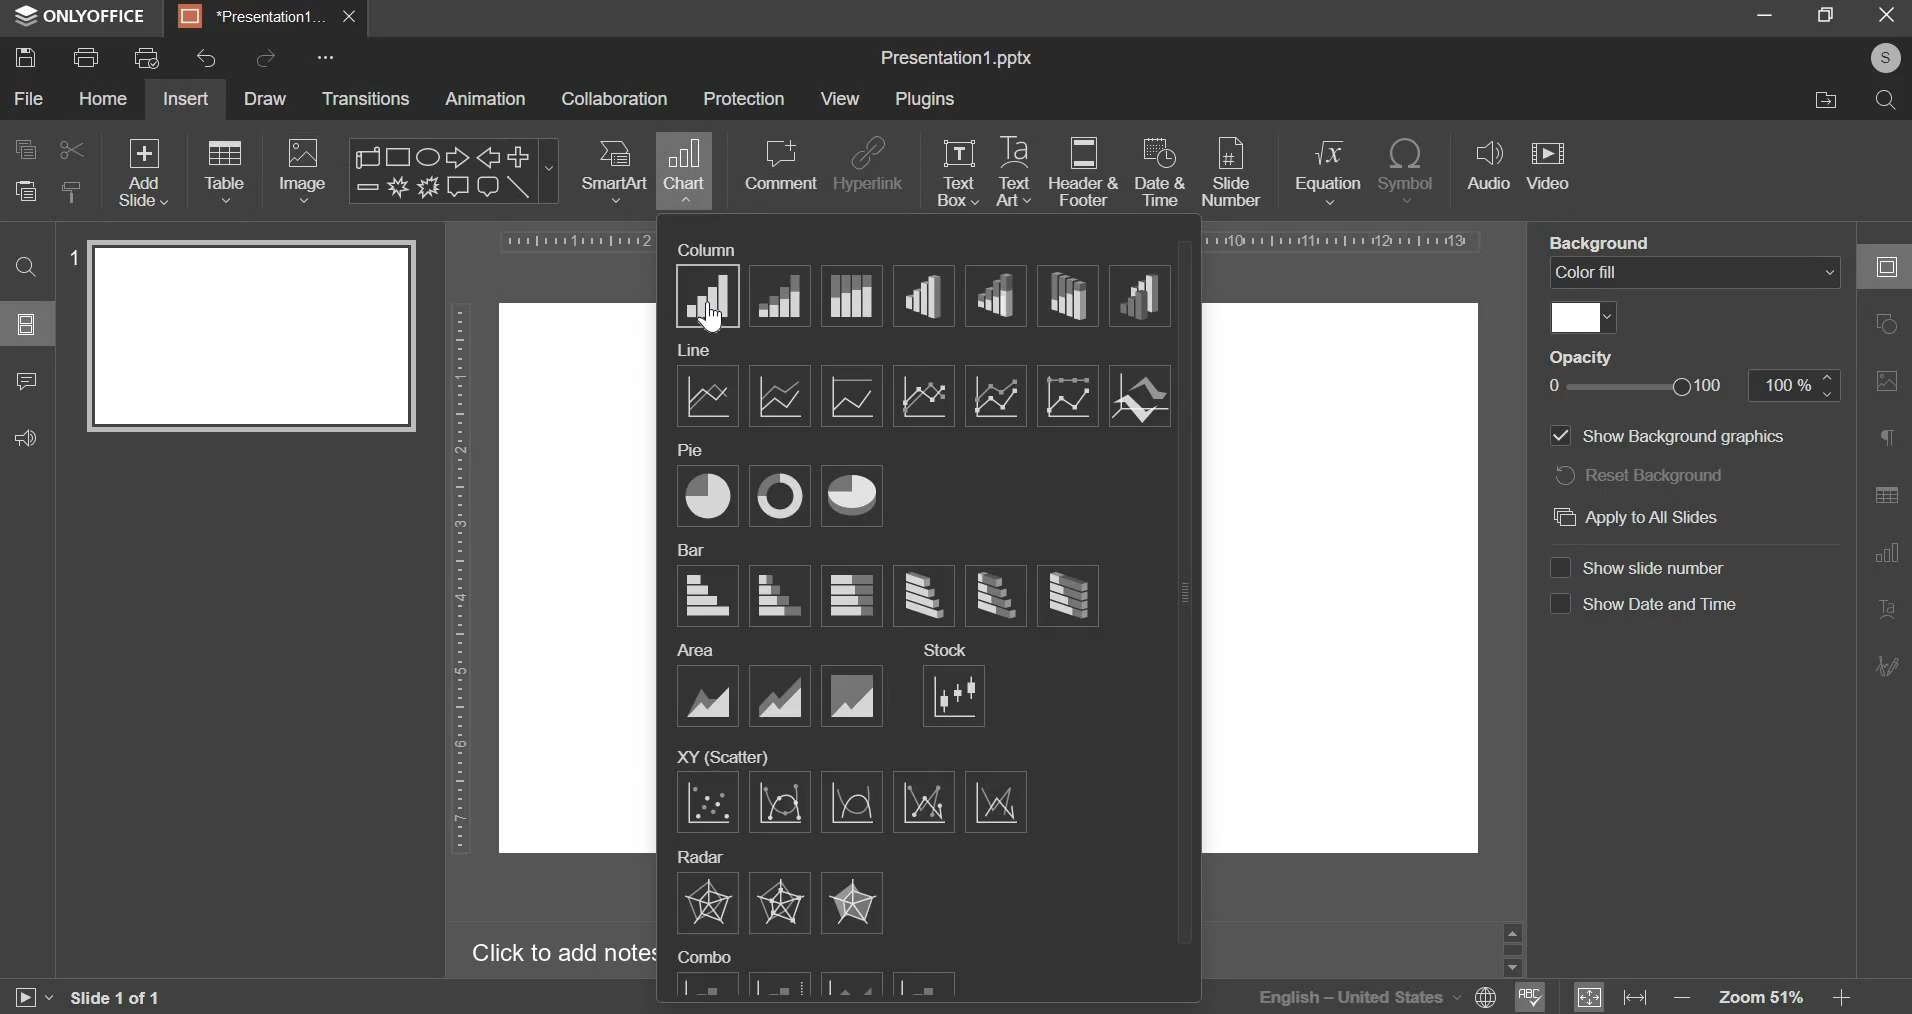  Describe the element at coordinates (1342, 580) in the screenshot. I see `workspace` at that location.